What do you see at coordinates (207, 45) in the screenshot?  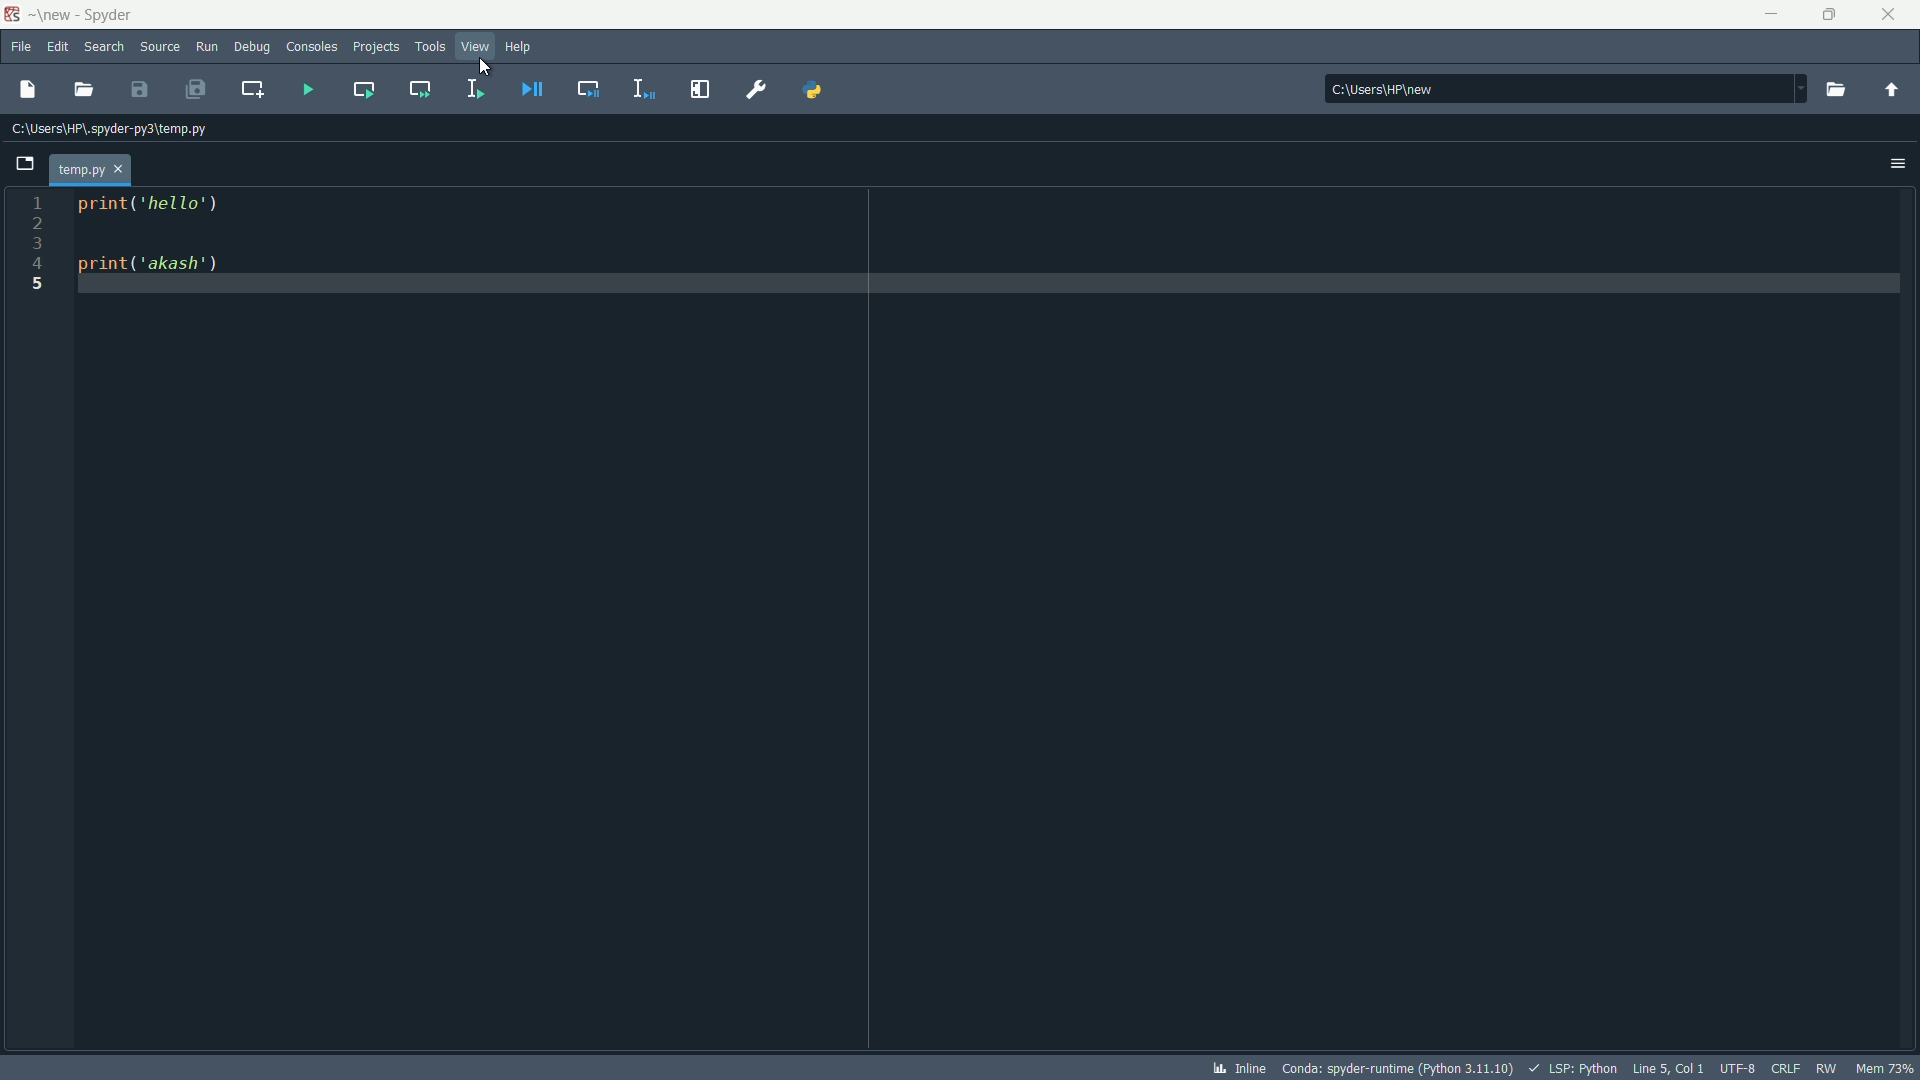 I see `run menu` at bounding box center [207, 45].